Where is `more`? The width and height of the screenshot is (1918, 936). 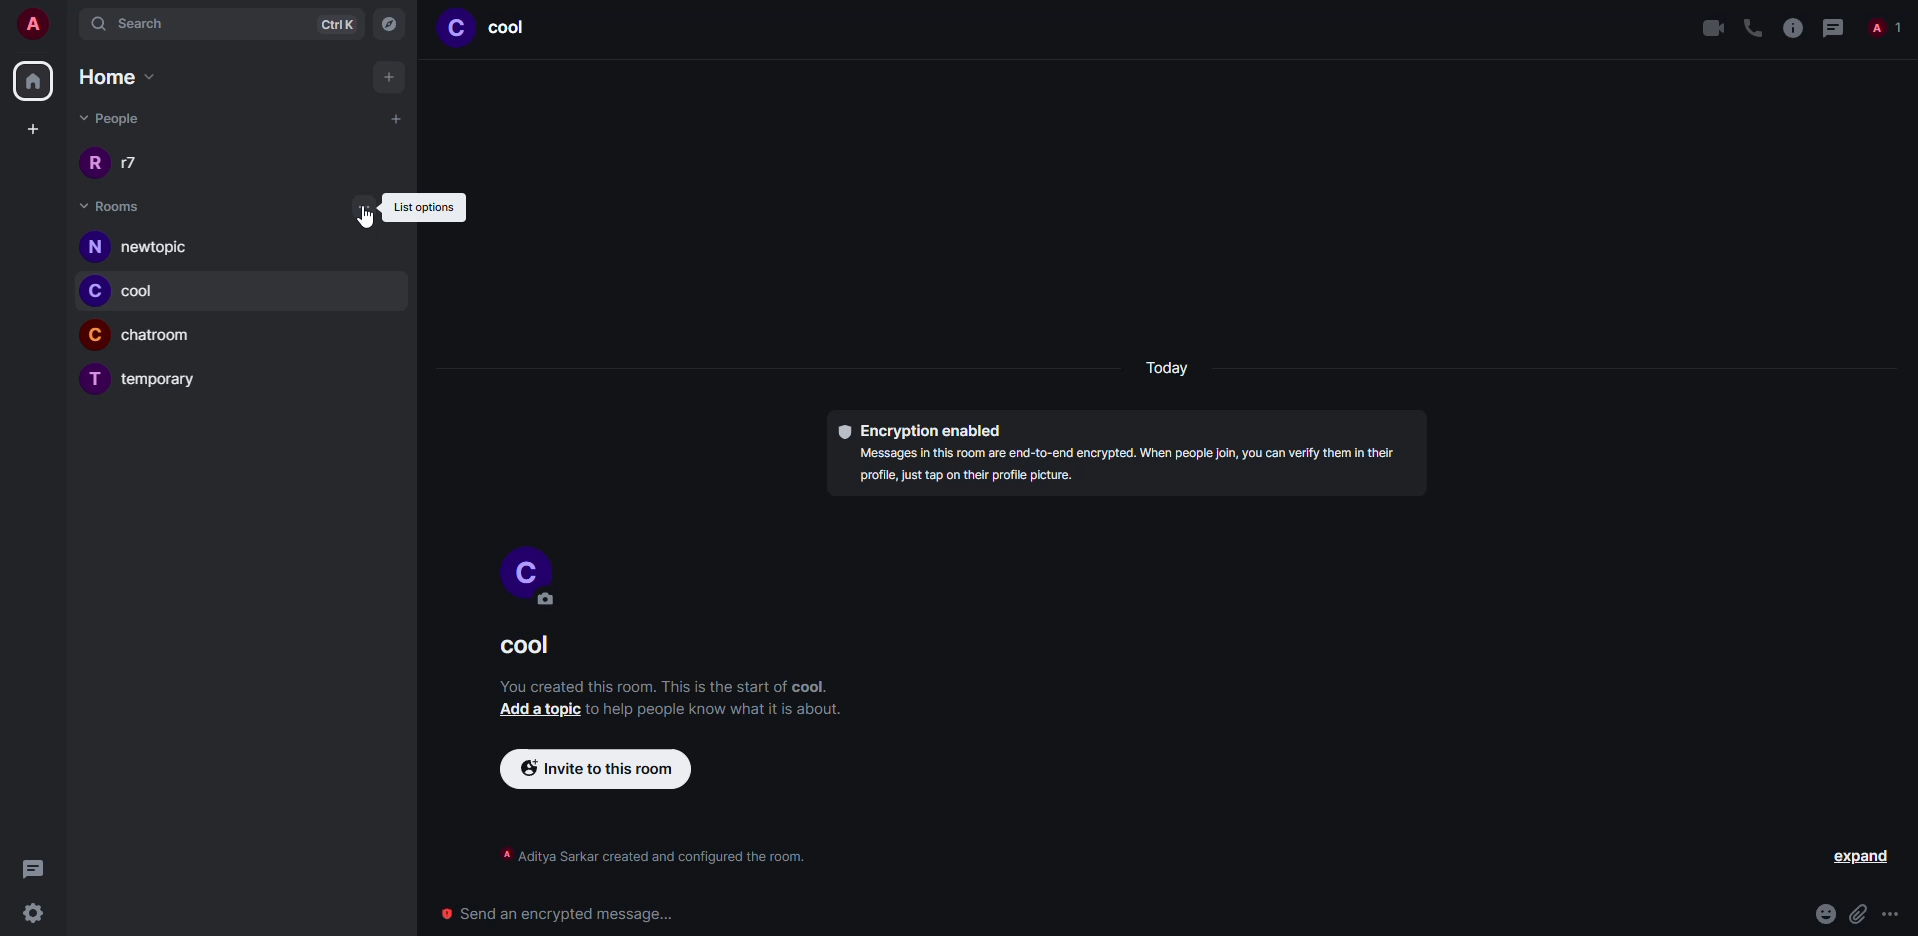 more is located at coordinates (1890, 914).